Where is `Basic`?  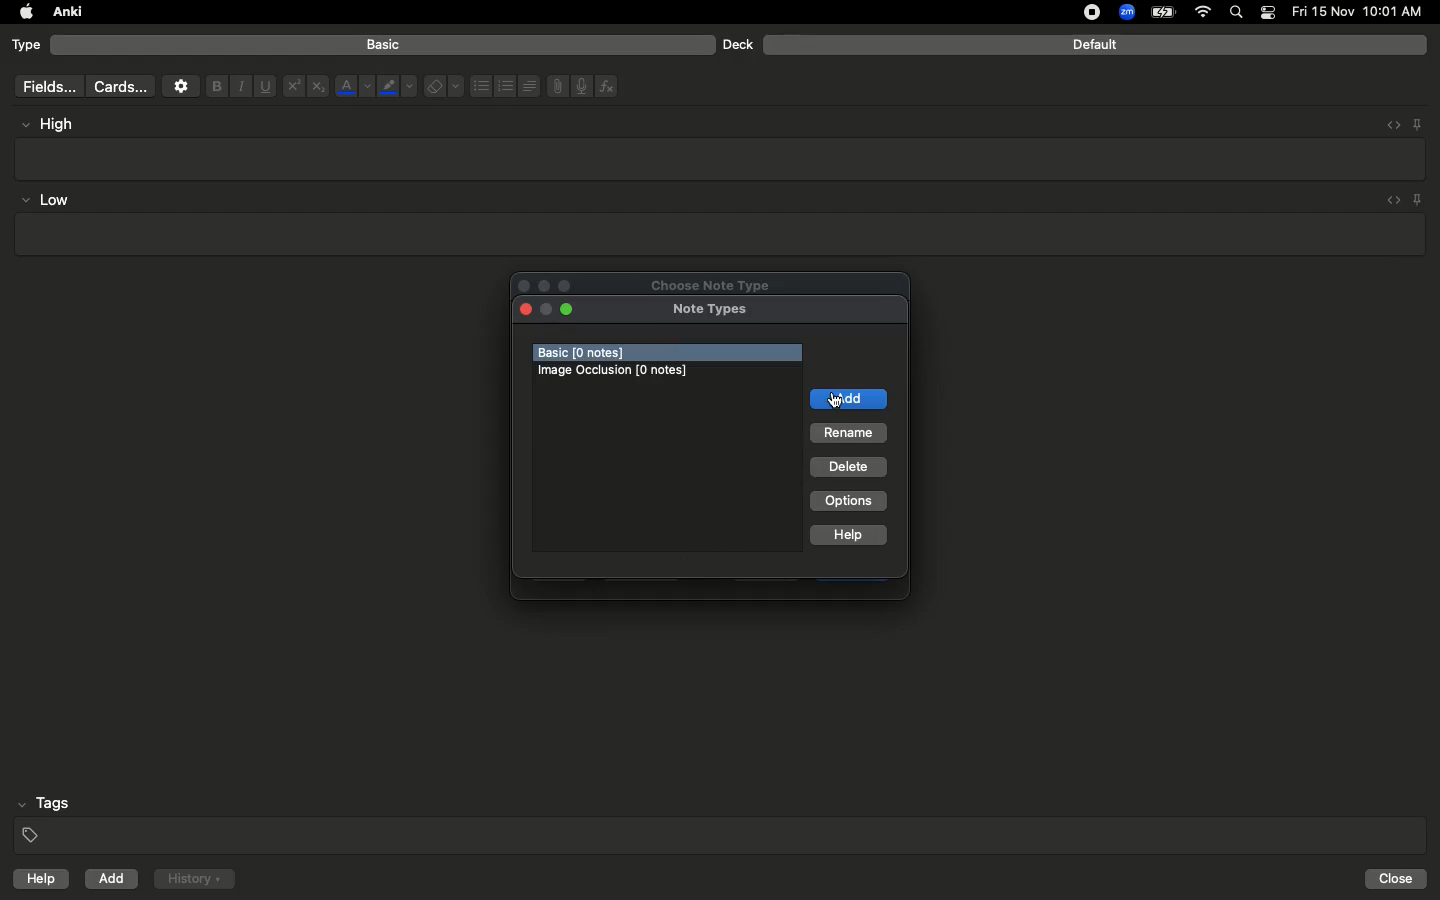
Basic is located at coordinates (384, 45).